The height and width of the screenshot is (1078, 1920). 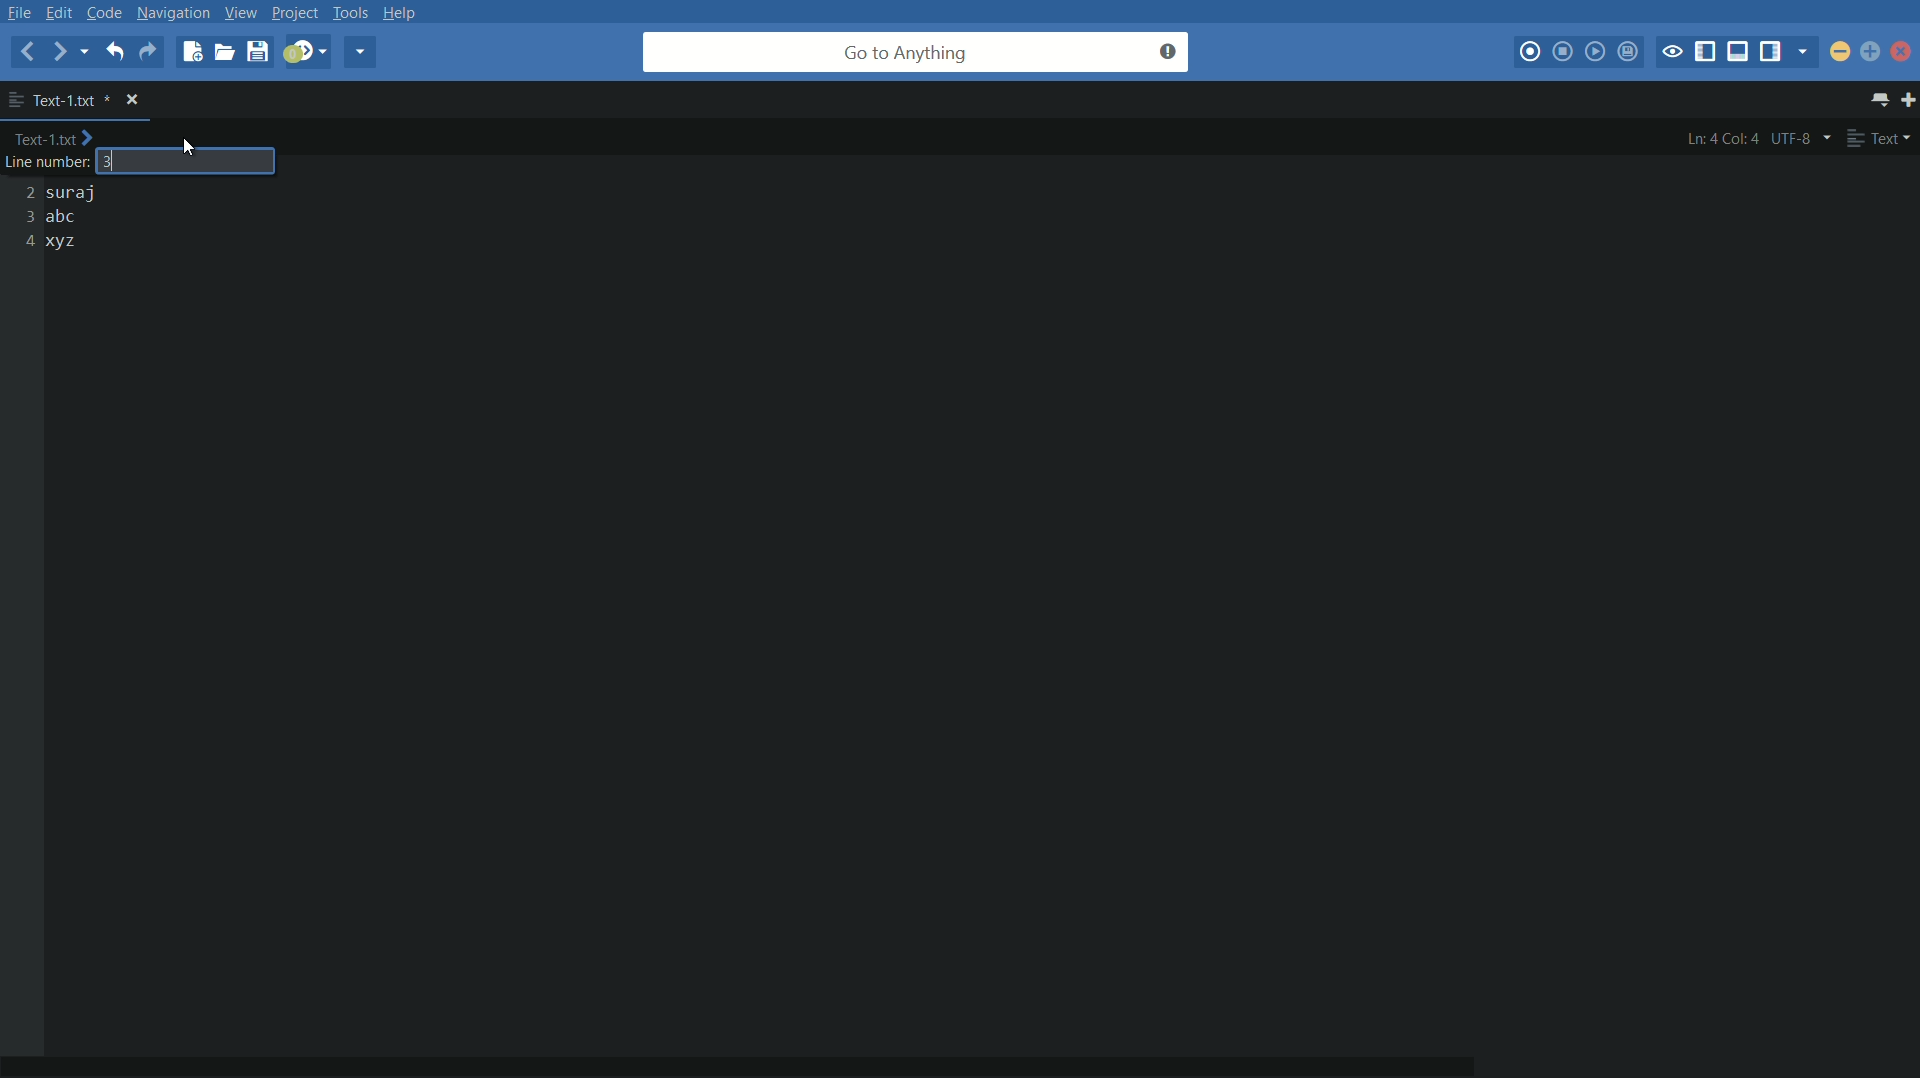 What do you see at coordinates (1739, 52) in the screenshot?
I see `show/hide bottom panel` at bounding box center [1739, 52].